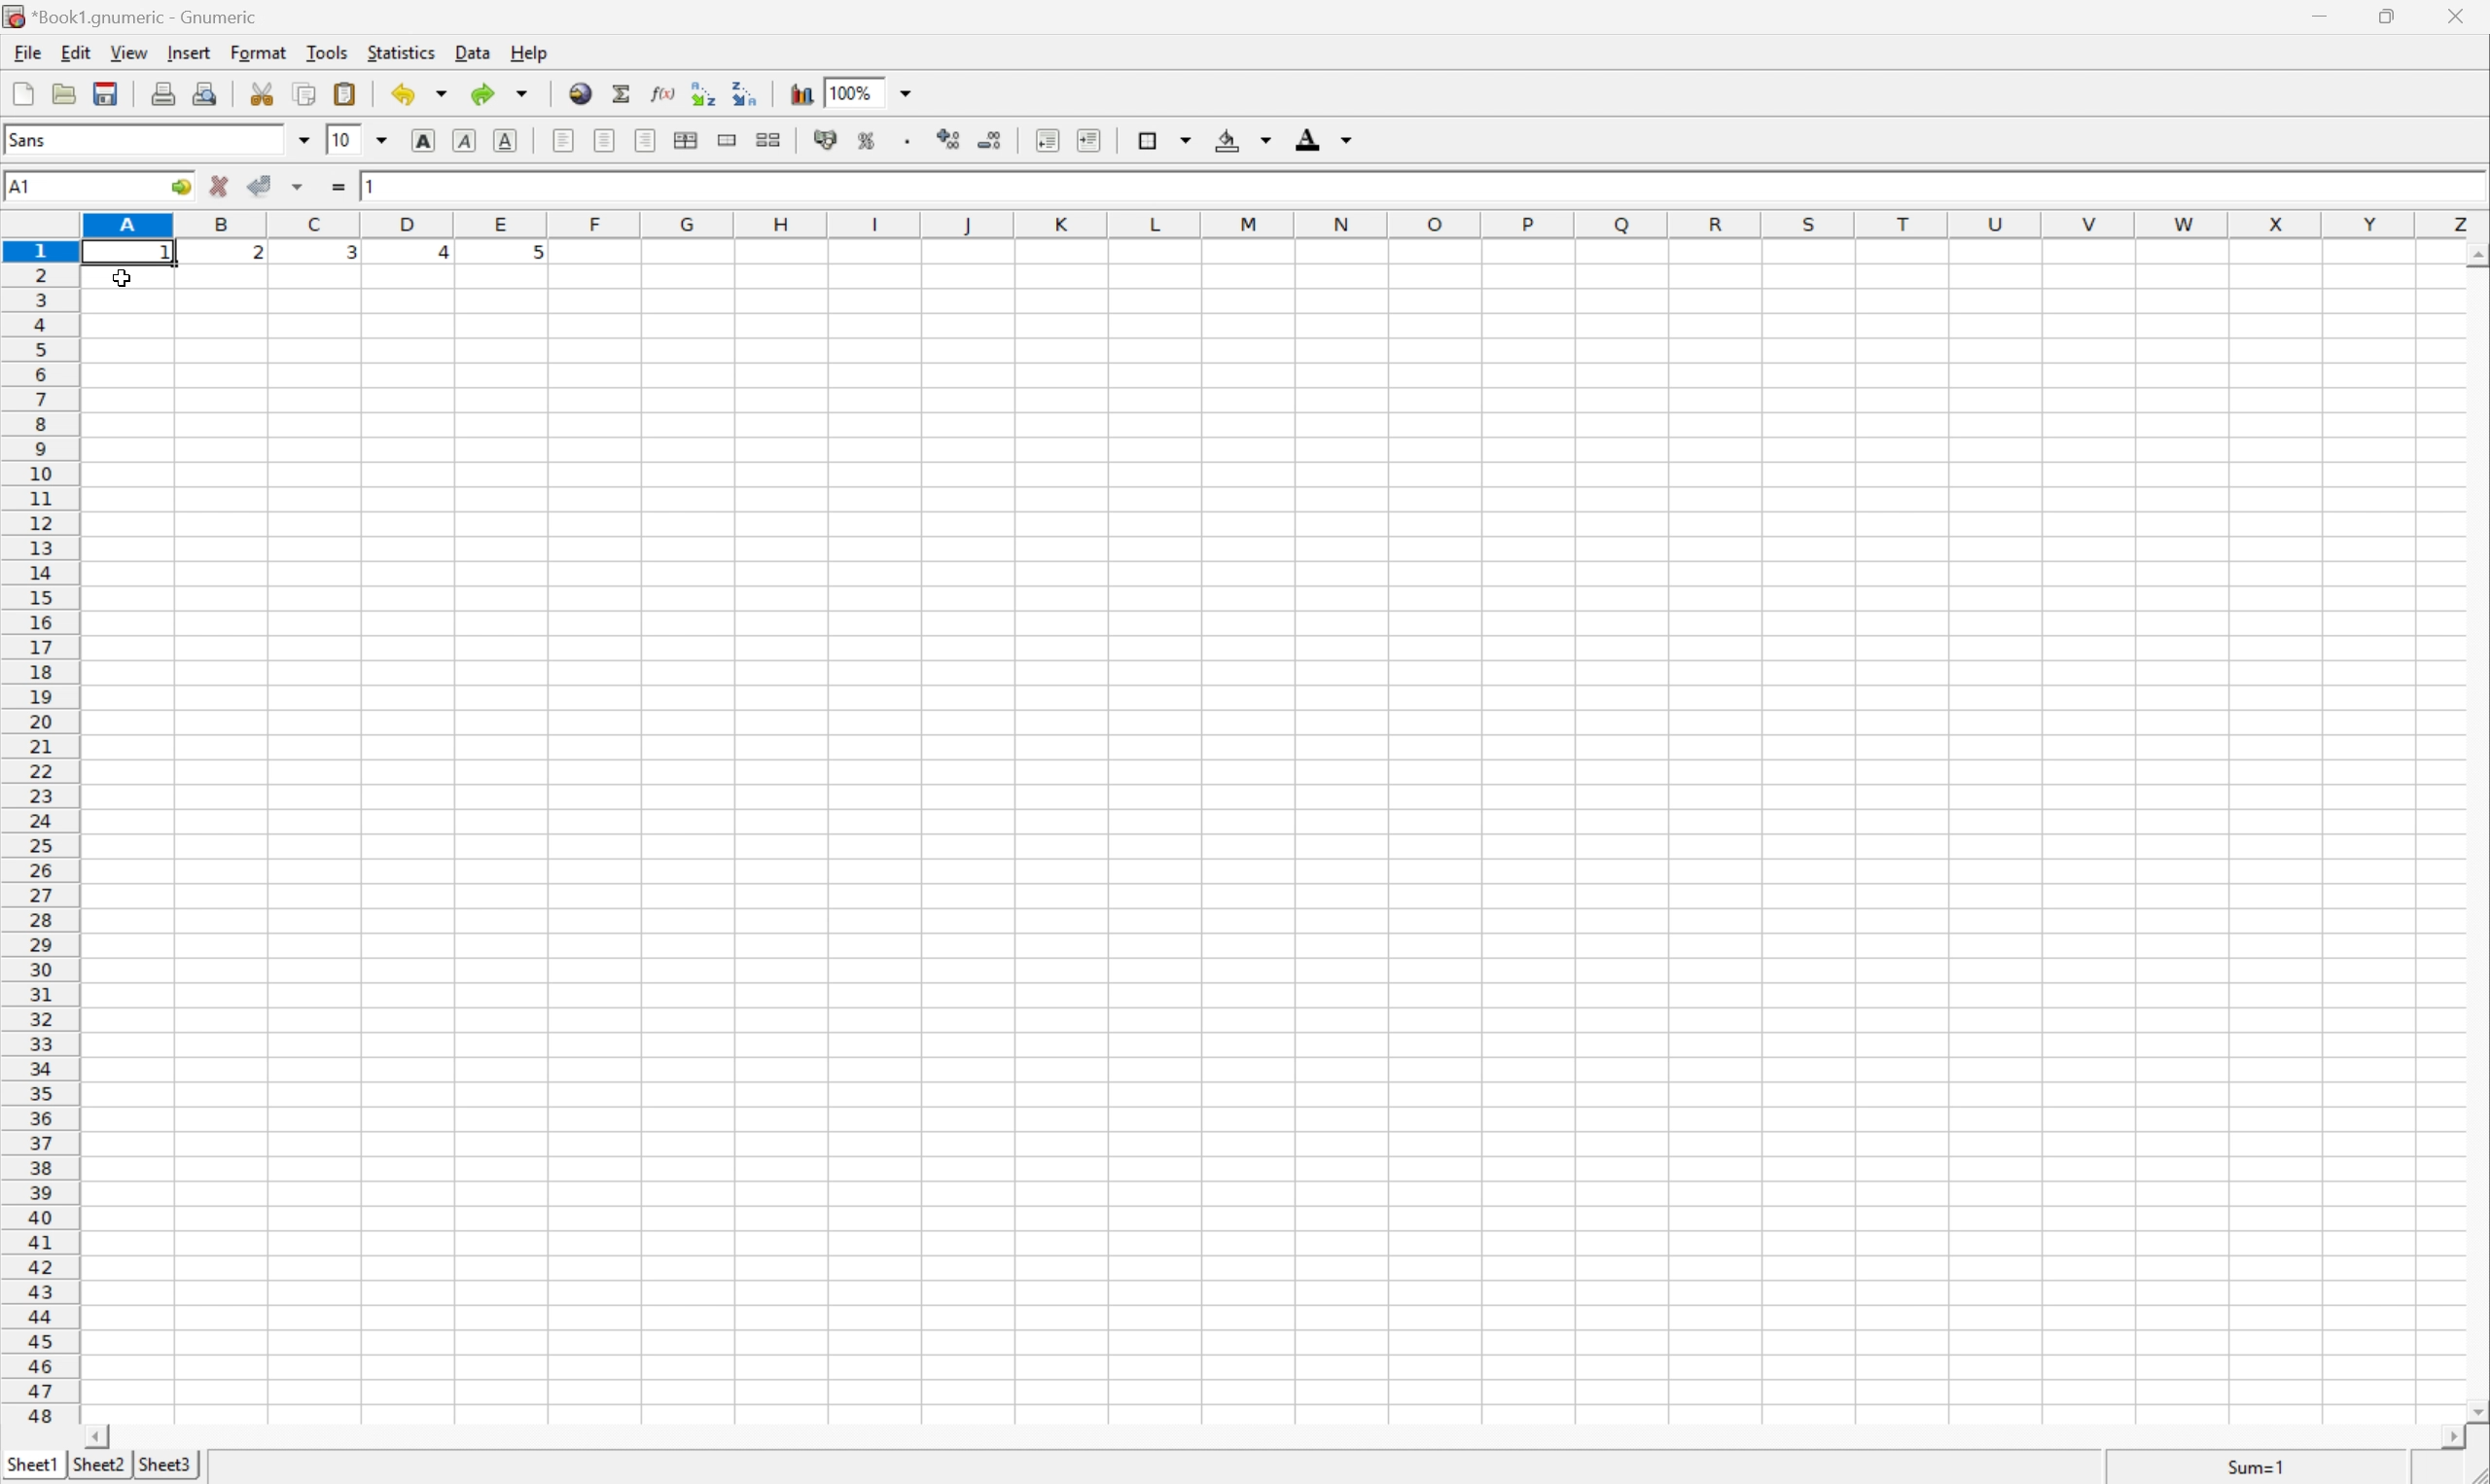  What do you see at coordinates (729, 142) in the screenshot?
I see `merge a range of cells` at bounding box center [729, 142].